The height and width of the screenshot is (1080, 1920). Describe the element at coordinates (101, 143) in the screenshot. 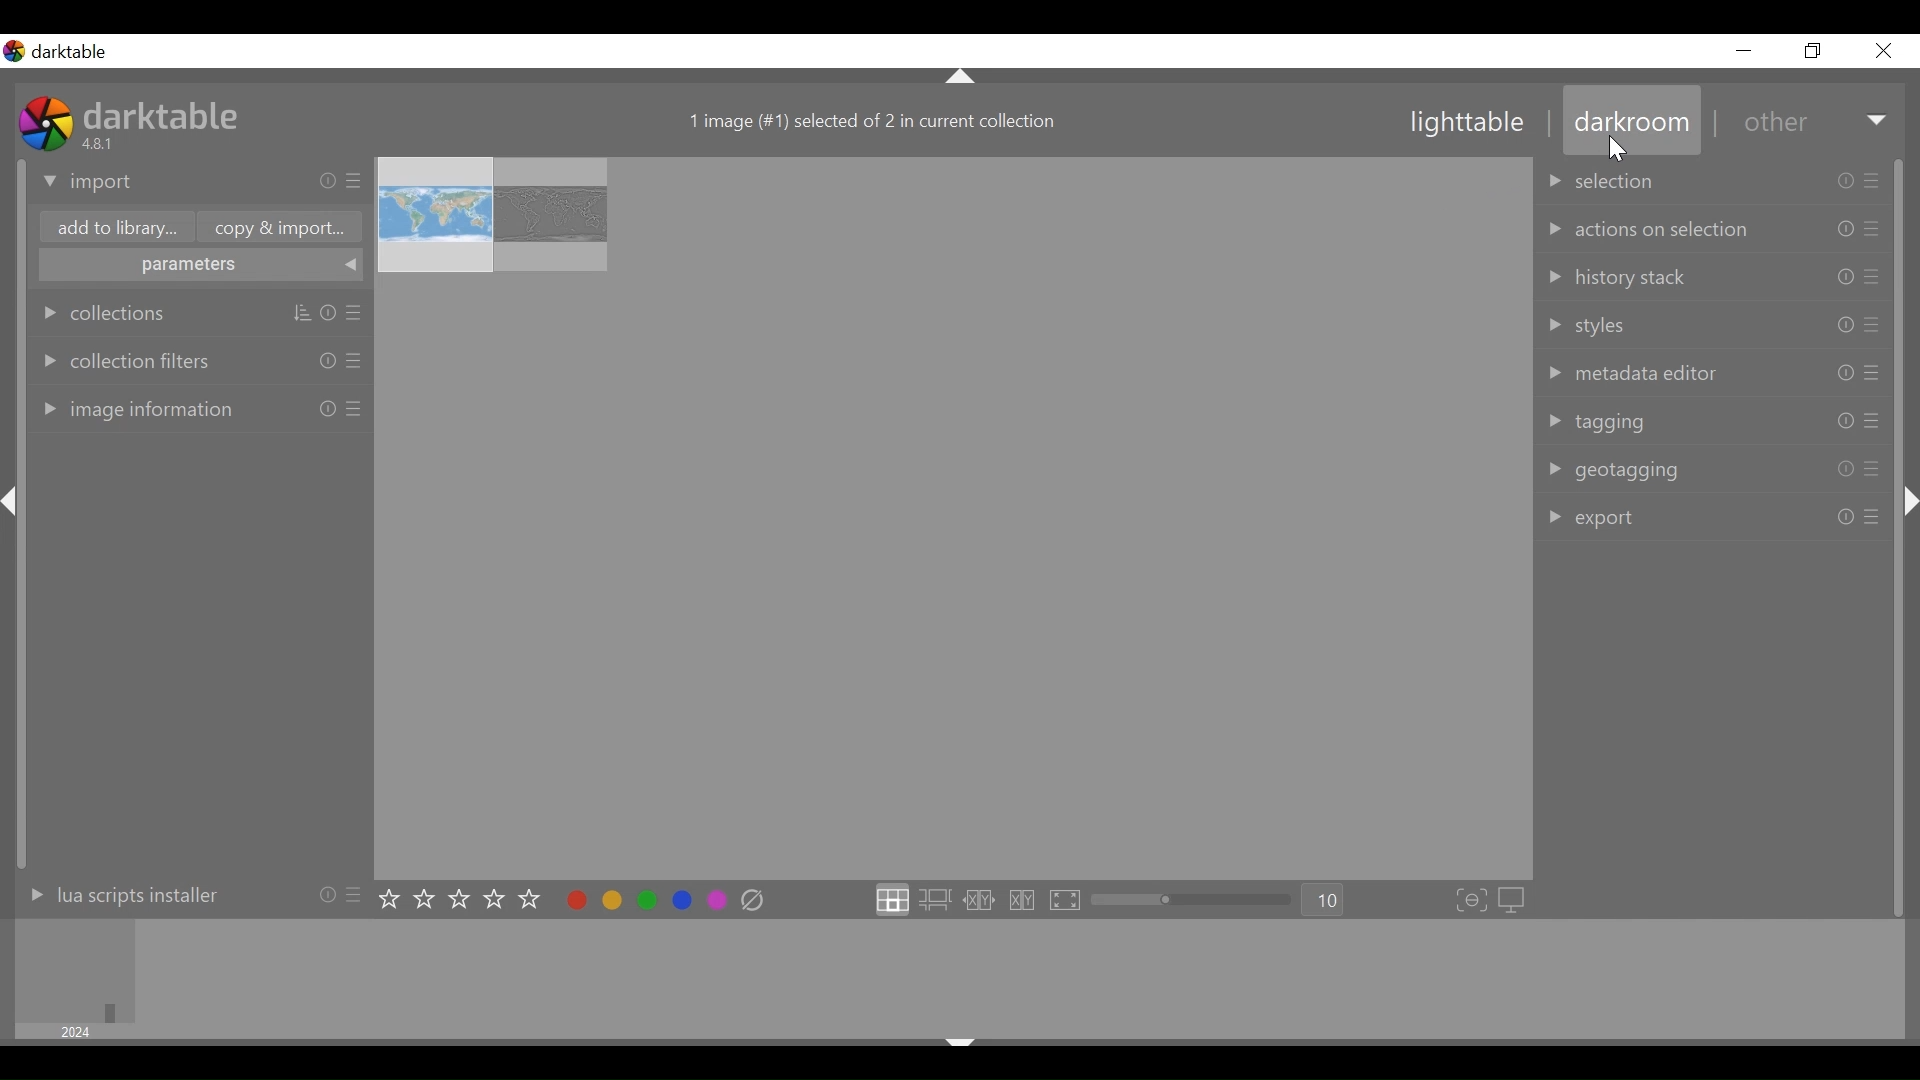

I see `4.8.1` at that location.